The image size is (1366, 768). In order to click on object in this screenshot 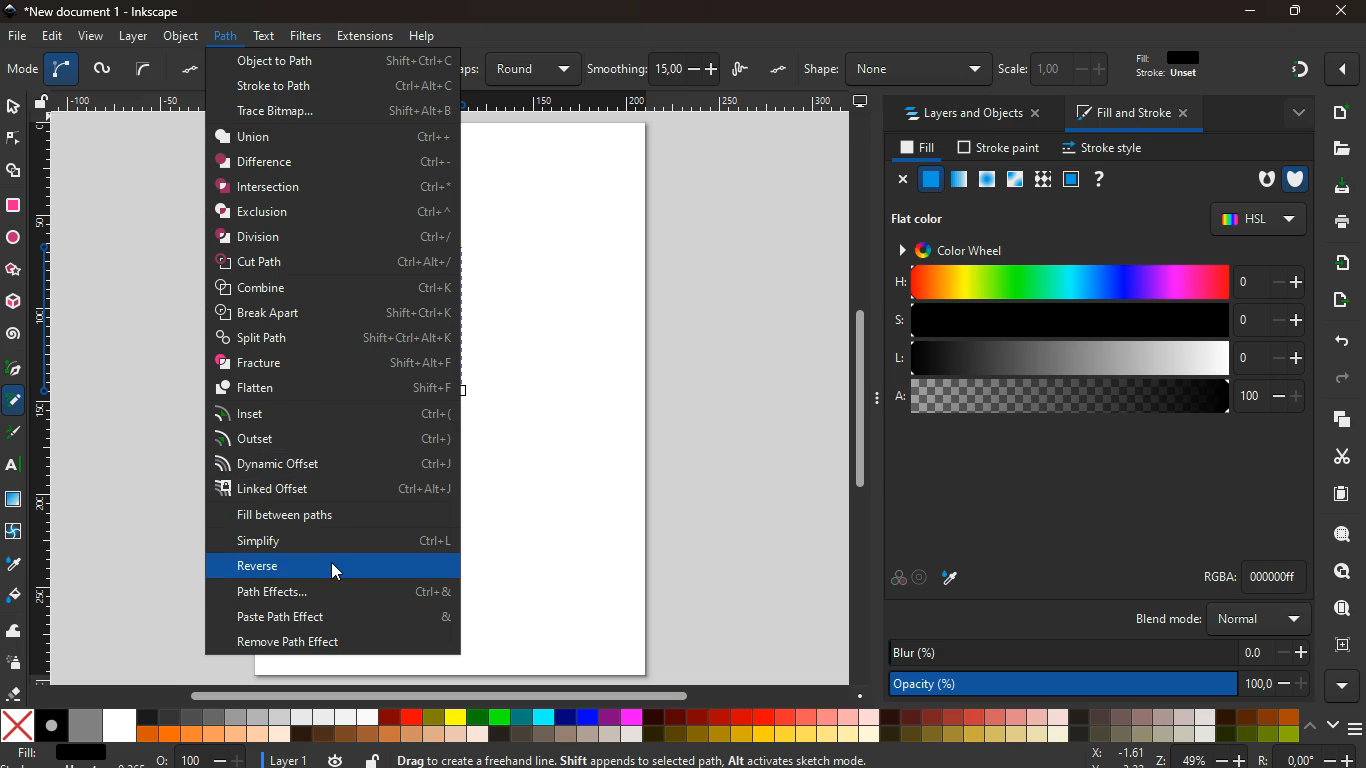, I will do `click(183, 36)`.